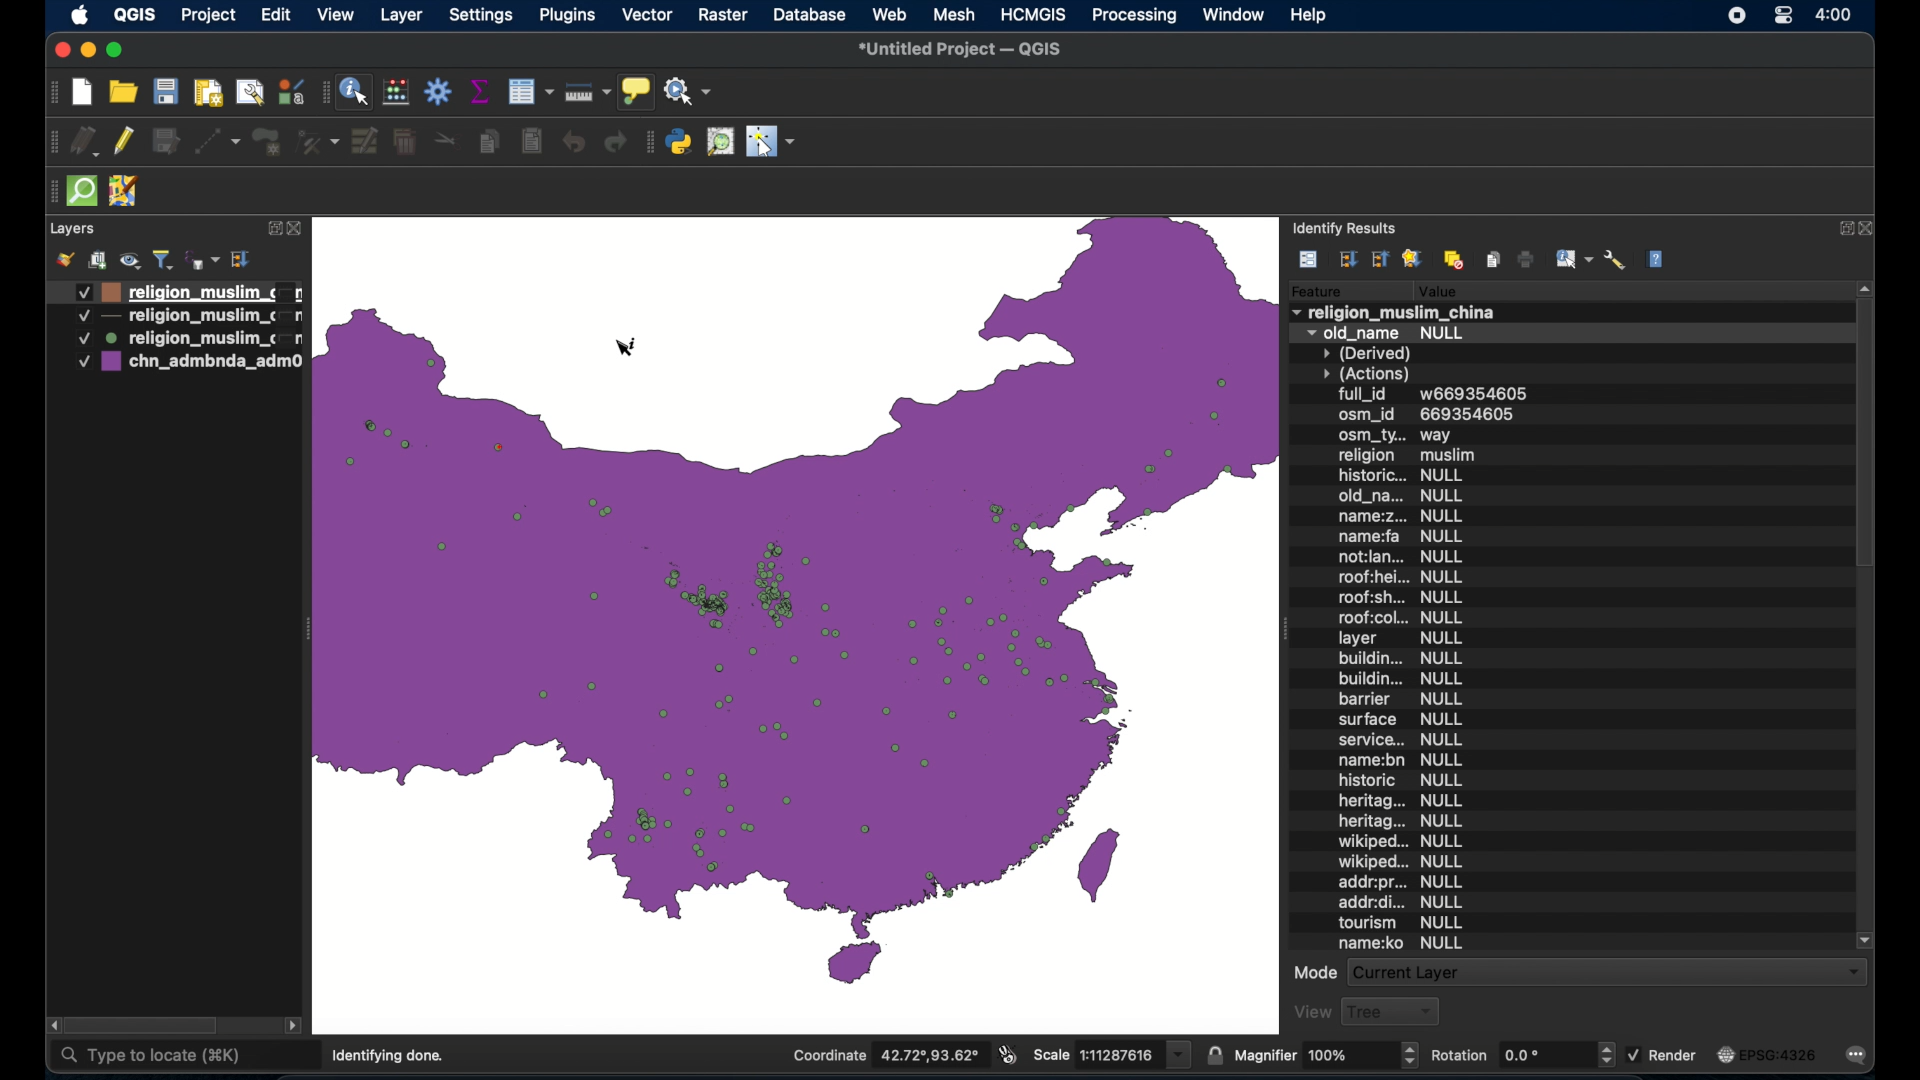 Image resolution: width=1920 pixels, height=1080 pixels. I want to click on lock scale, so click(1214, 1055).